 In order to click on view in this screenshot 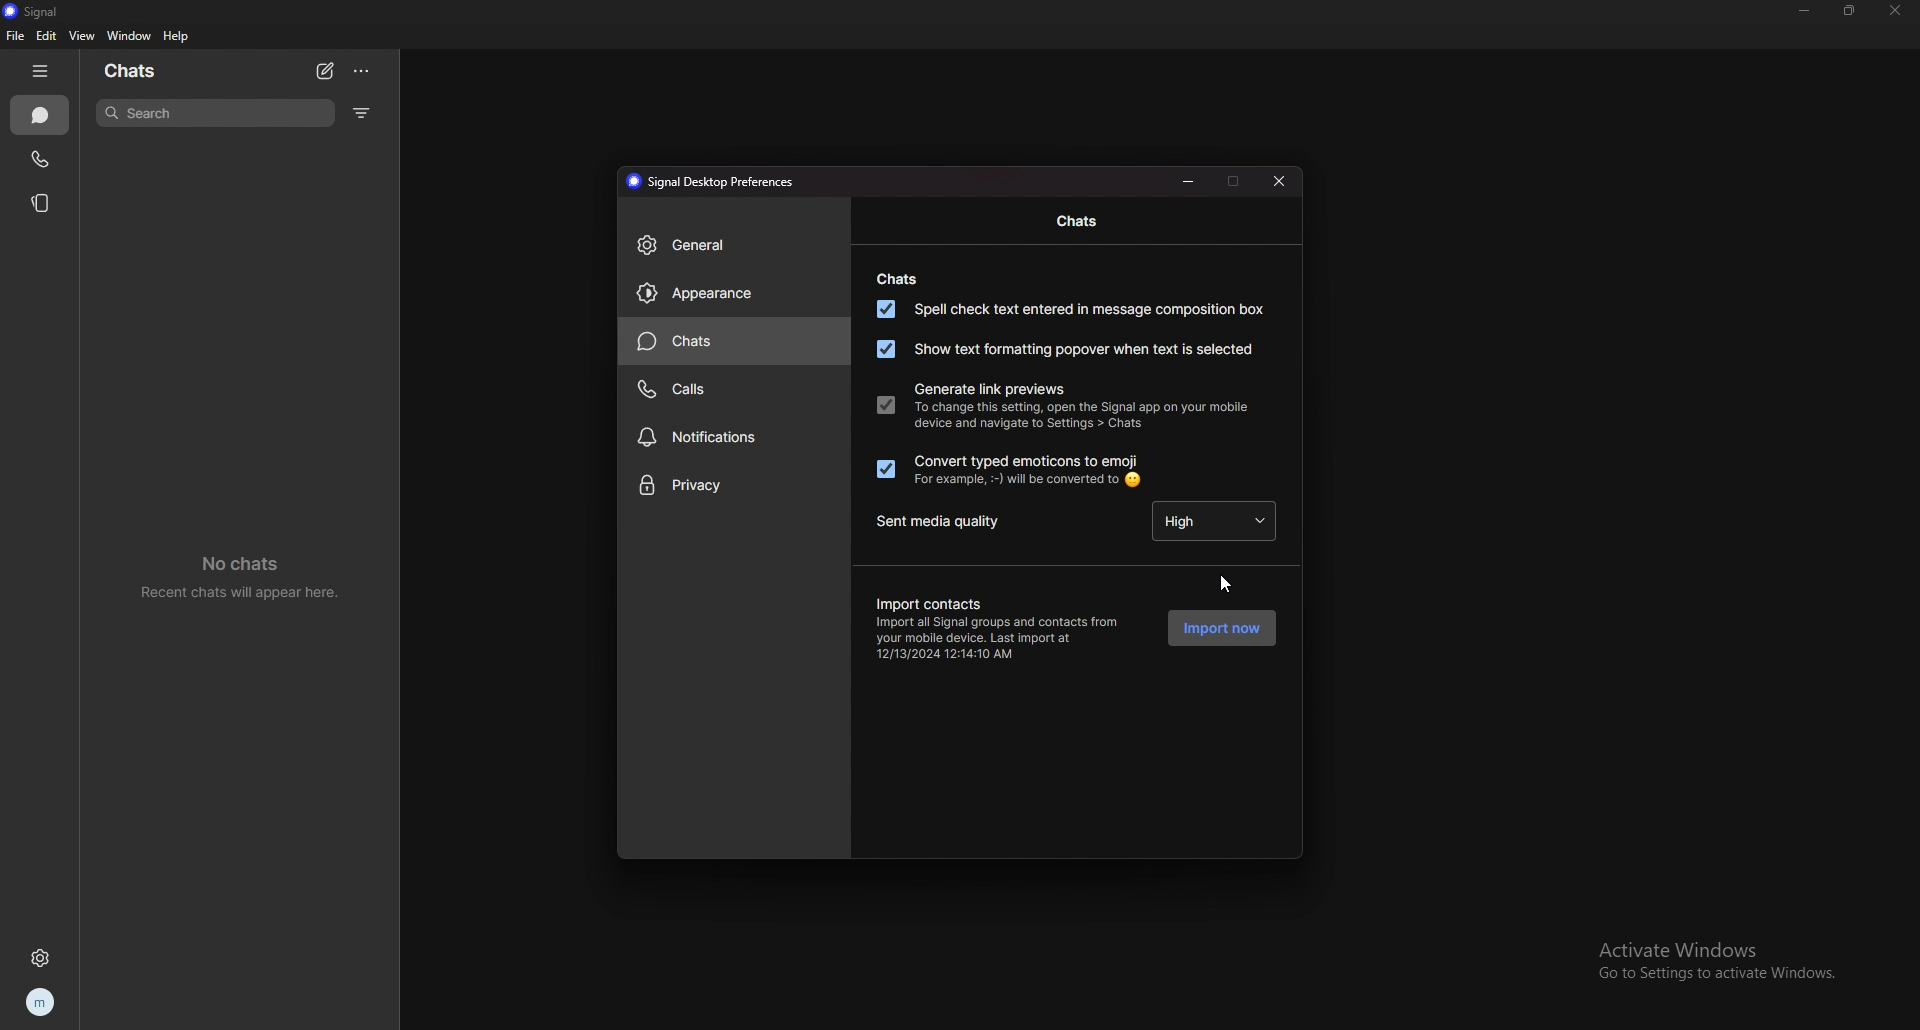, I will do `click(82, 36)`.